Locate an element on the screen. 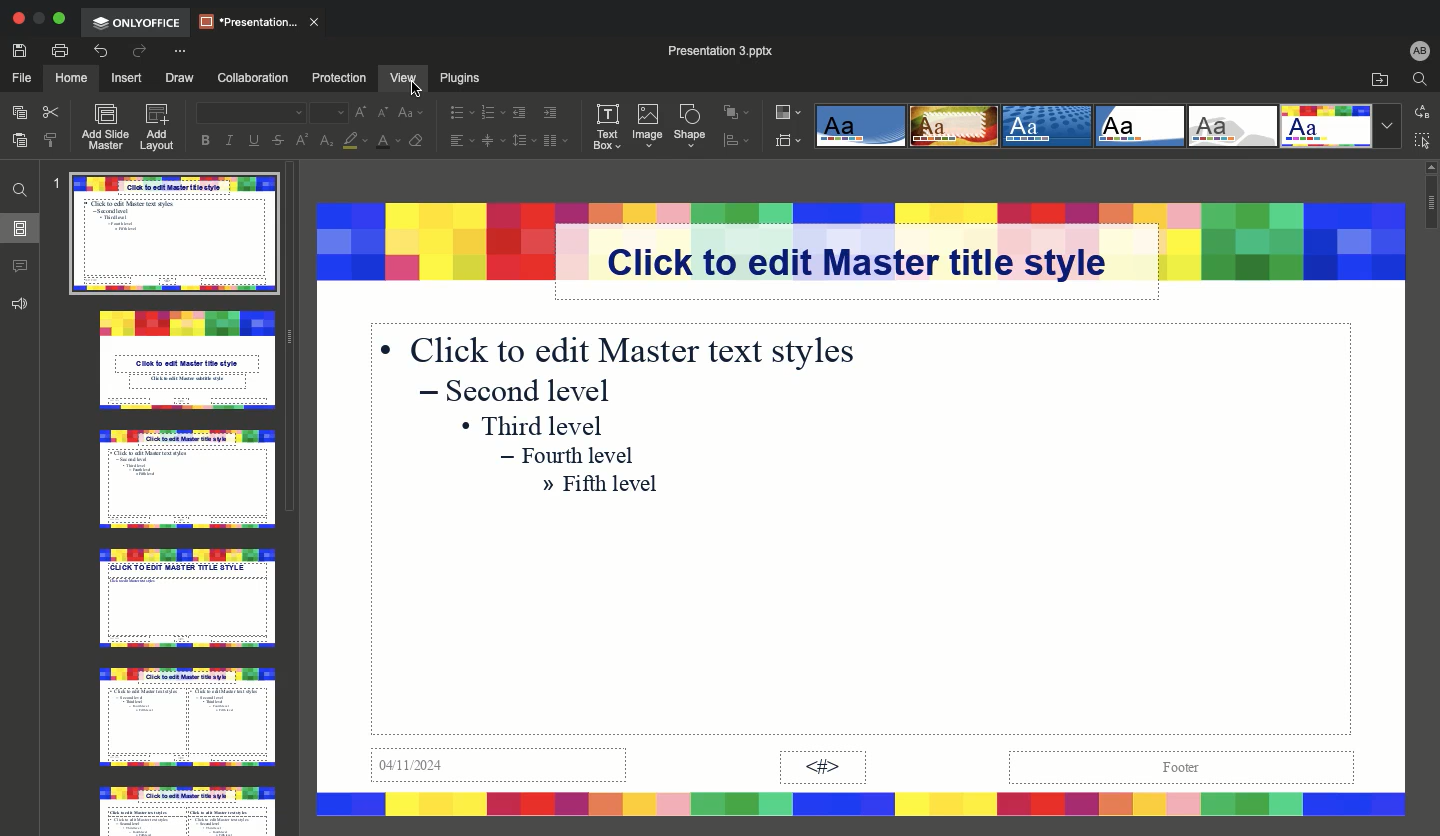  Add layout is located at coordinates (159, 128).